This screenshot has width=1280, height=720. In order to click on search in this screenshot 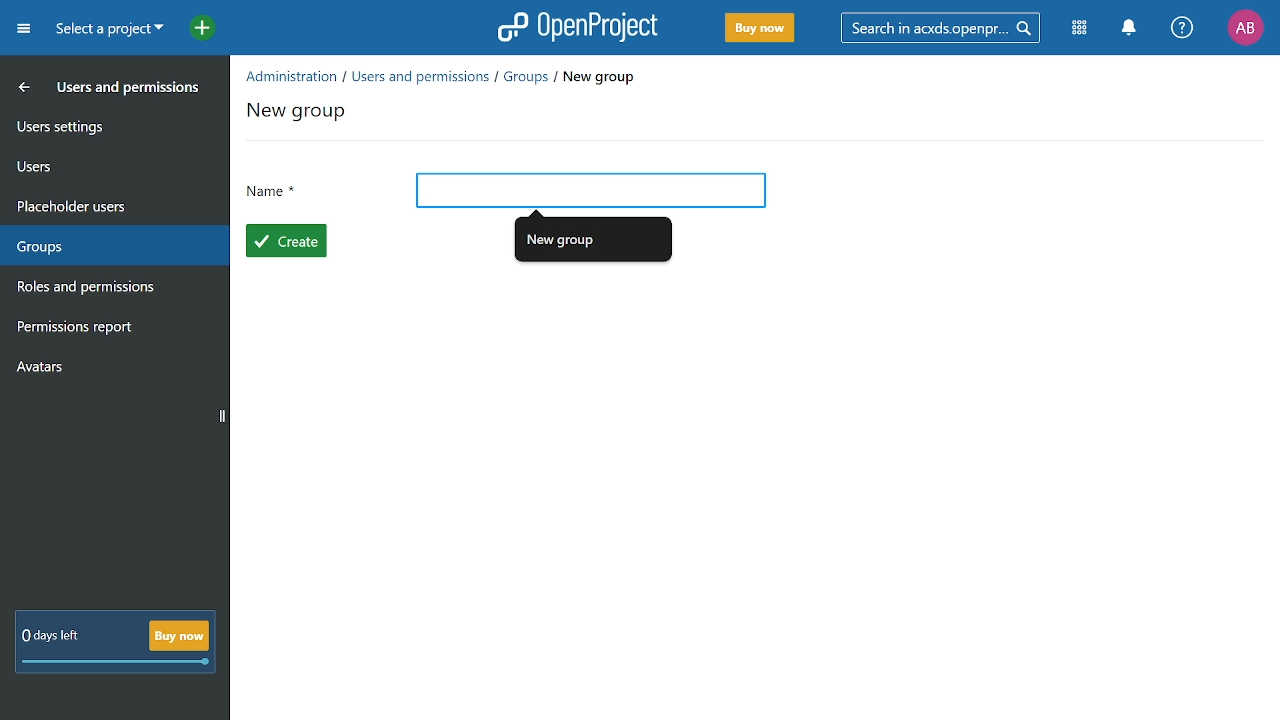, I will do `click(937, 27)`.